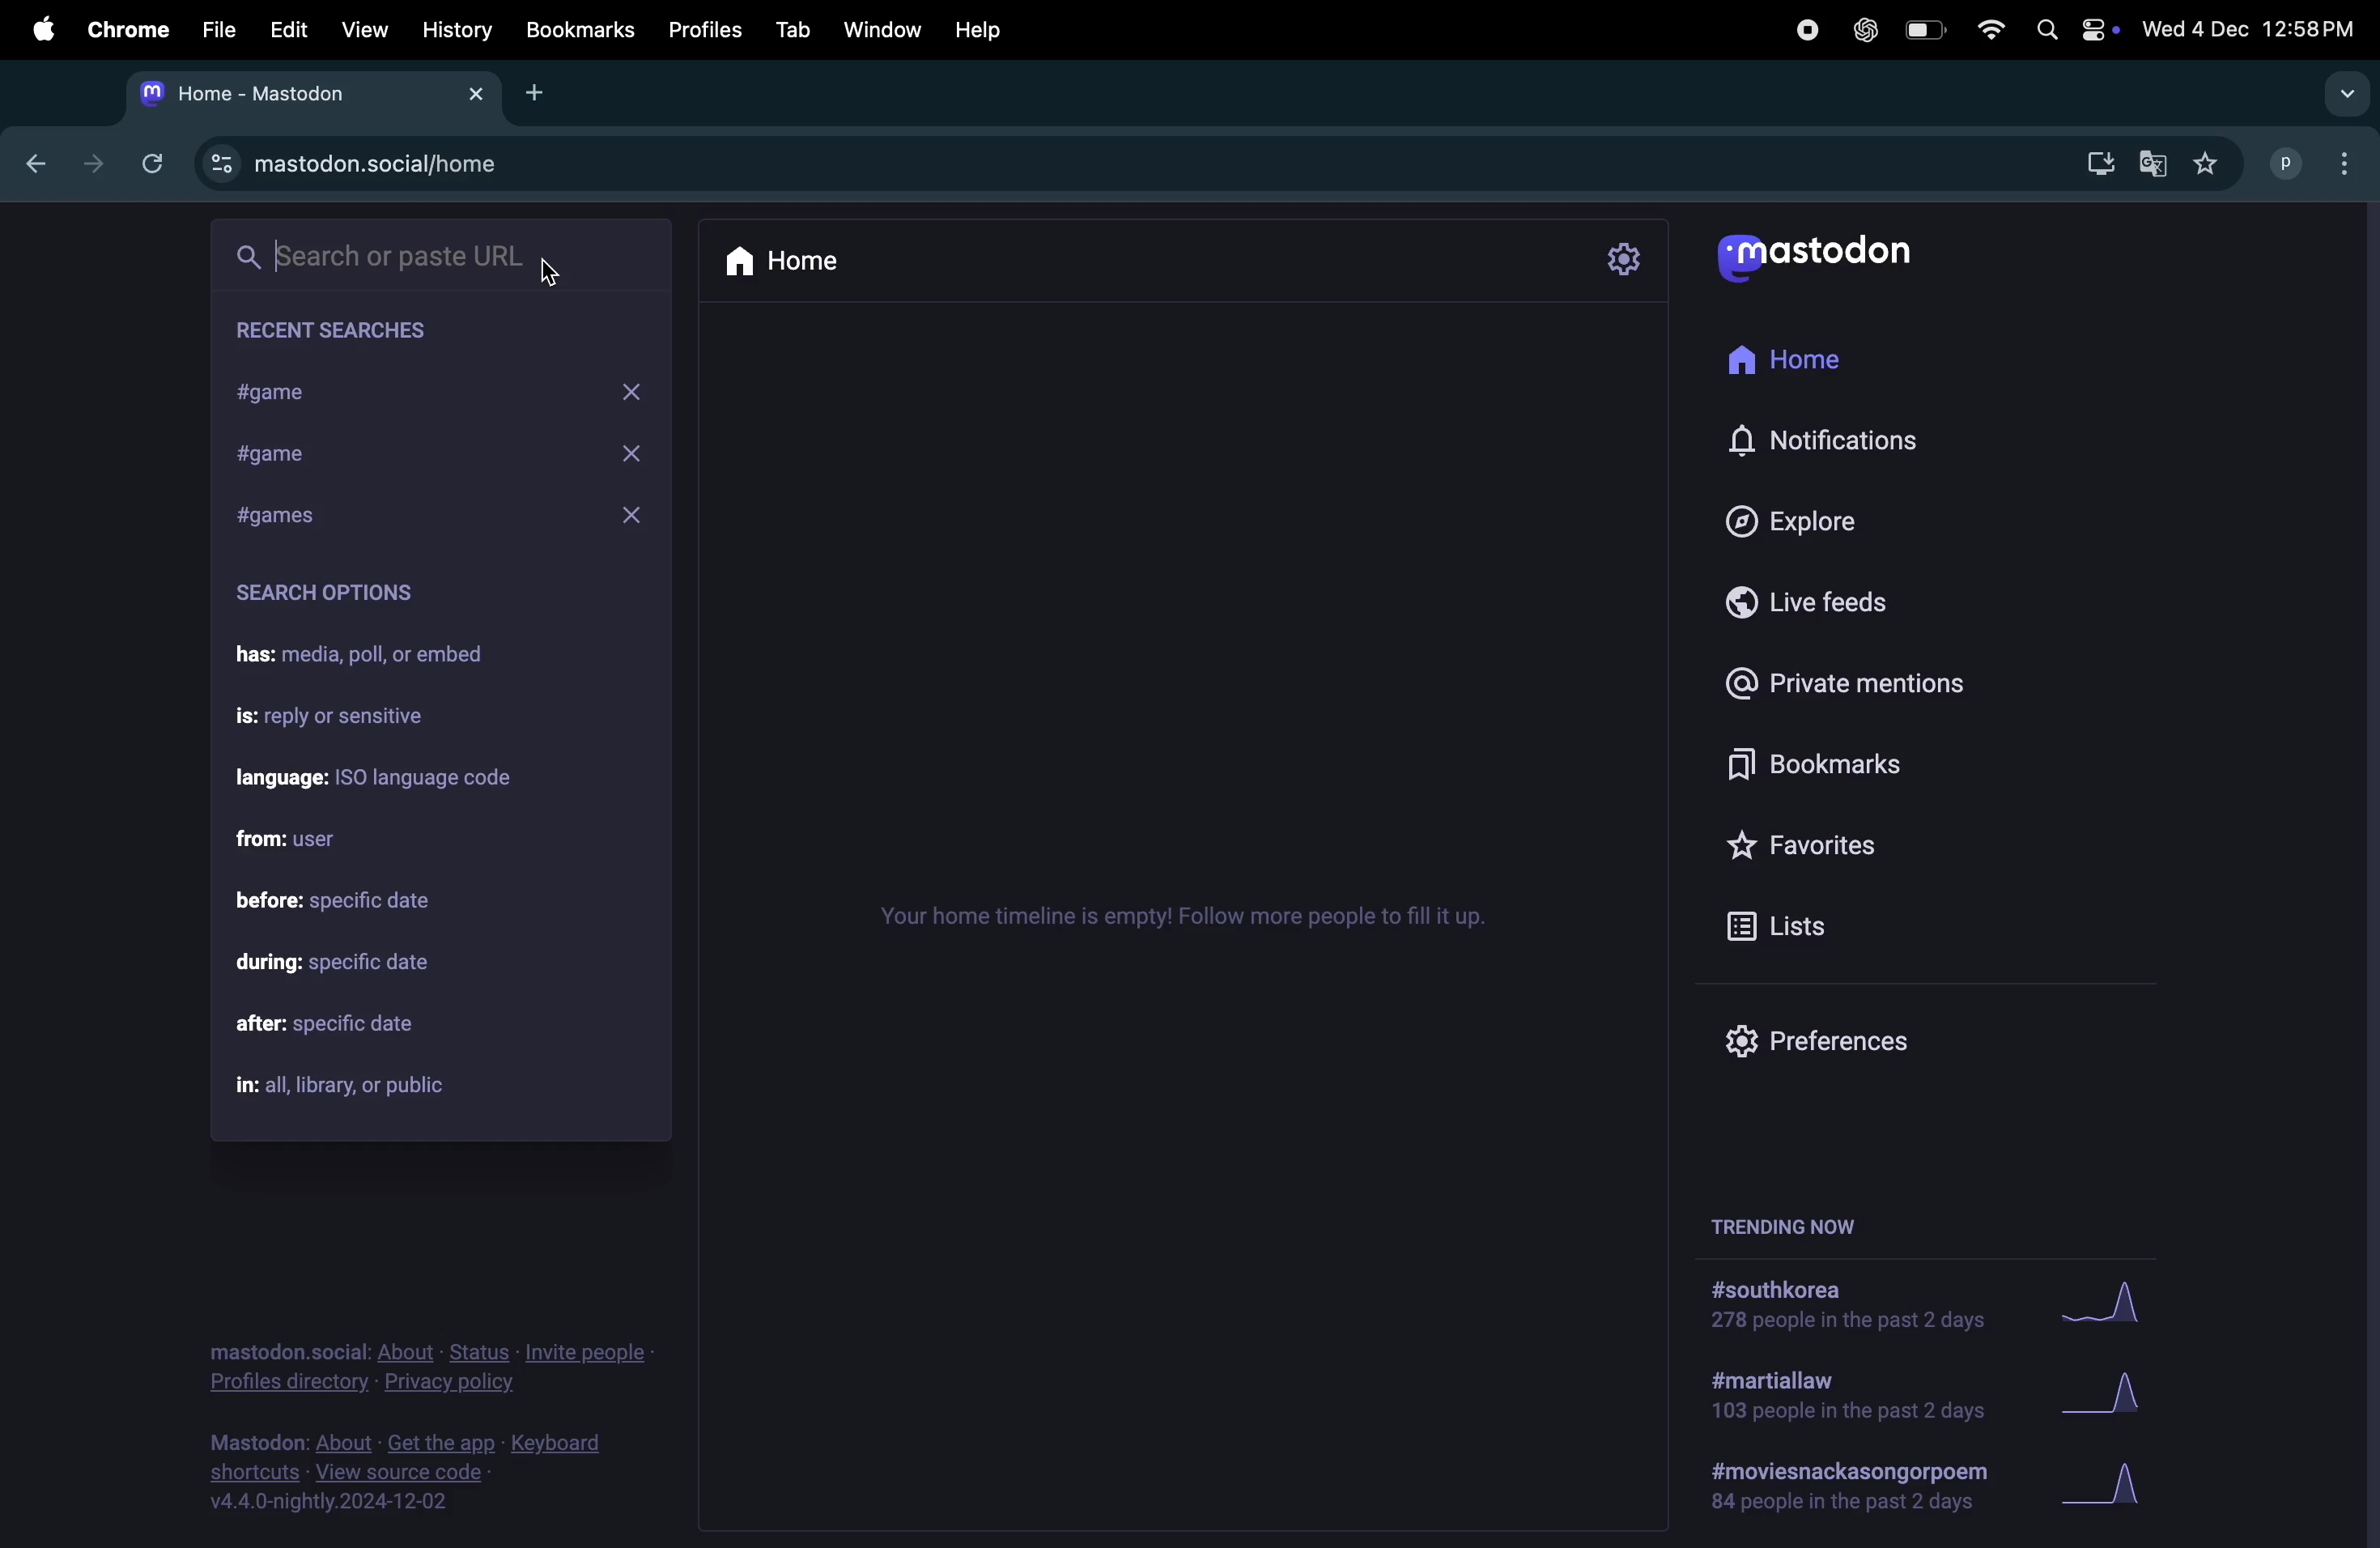 The image size is (2380, 1548). Describe the element at coordinates (1823, 523) in the screenshot. I see `Explore` at that location.